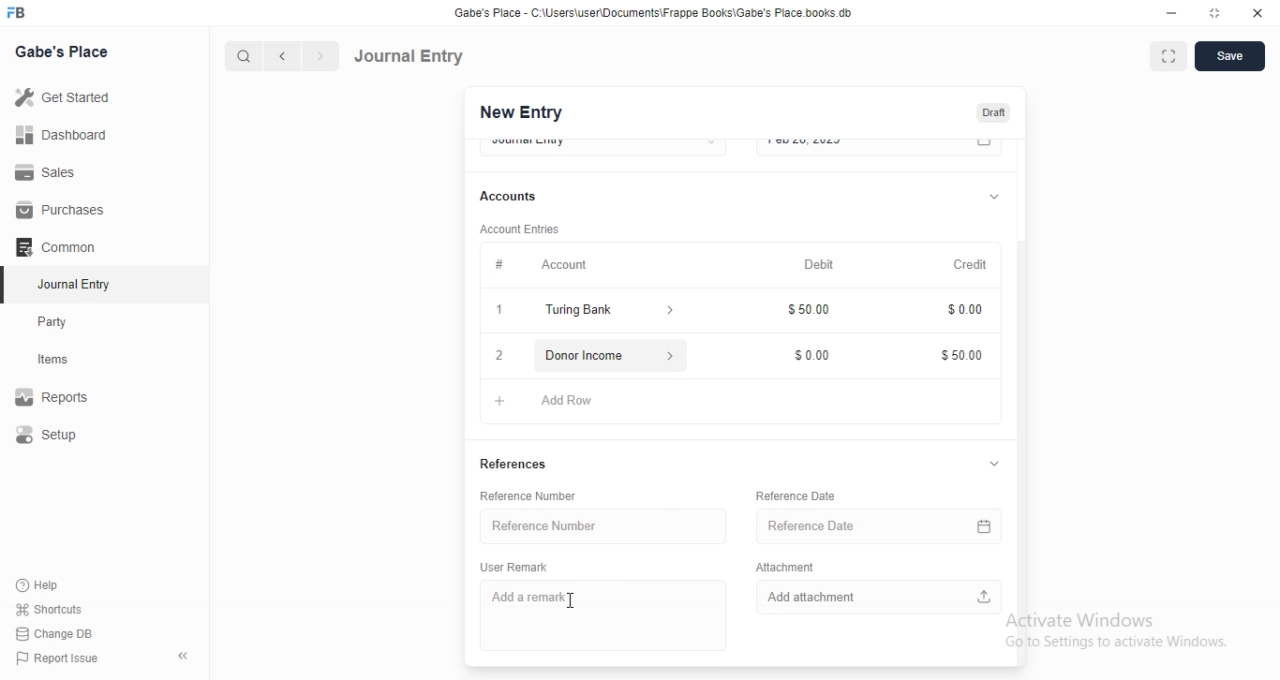 The image size is (1280, 680). I want to click on Add attachment, so click(880, 595).